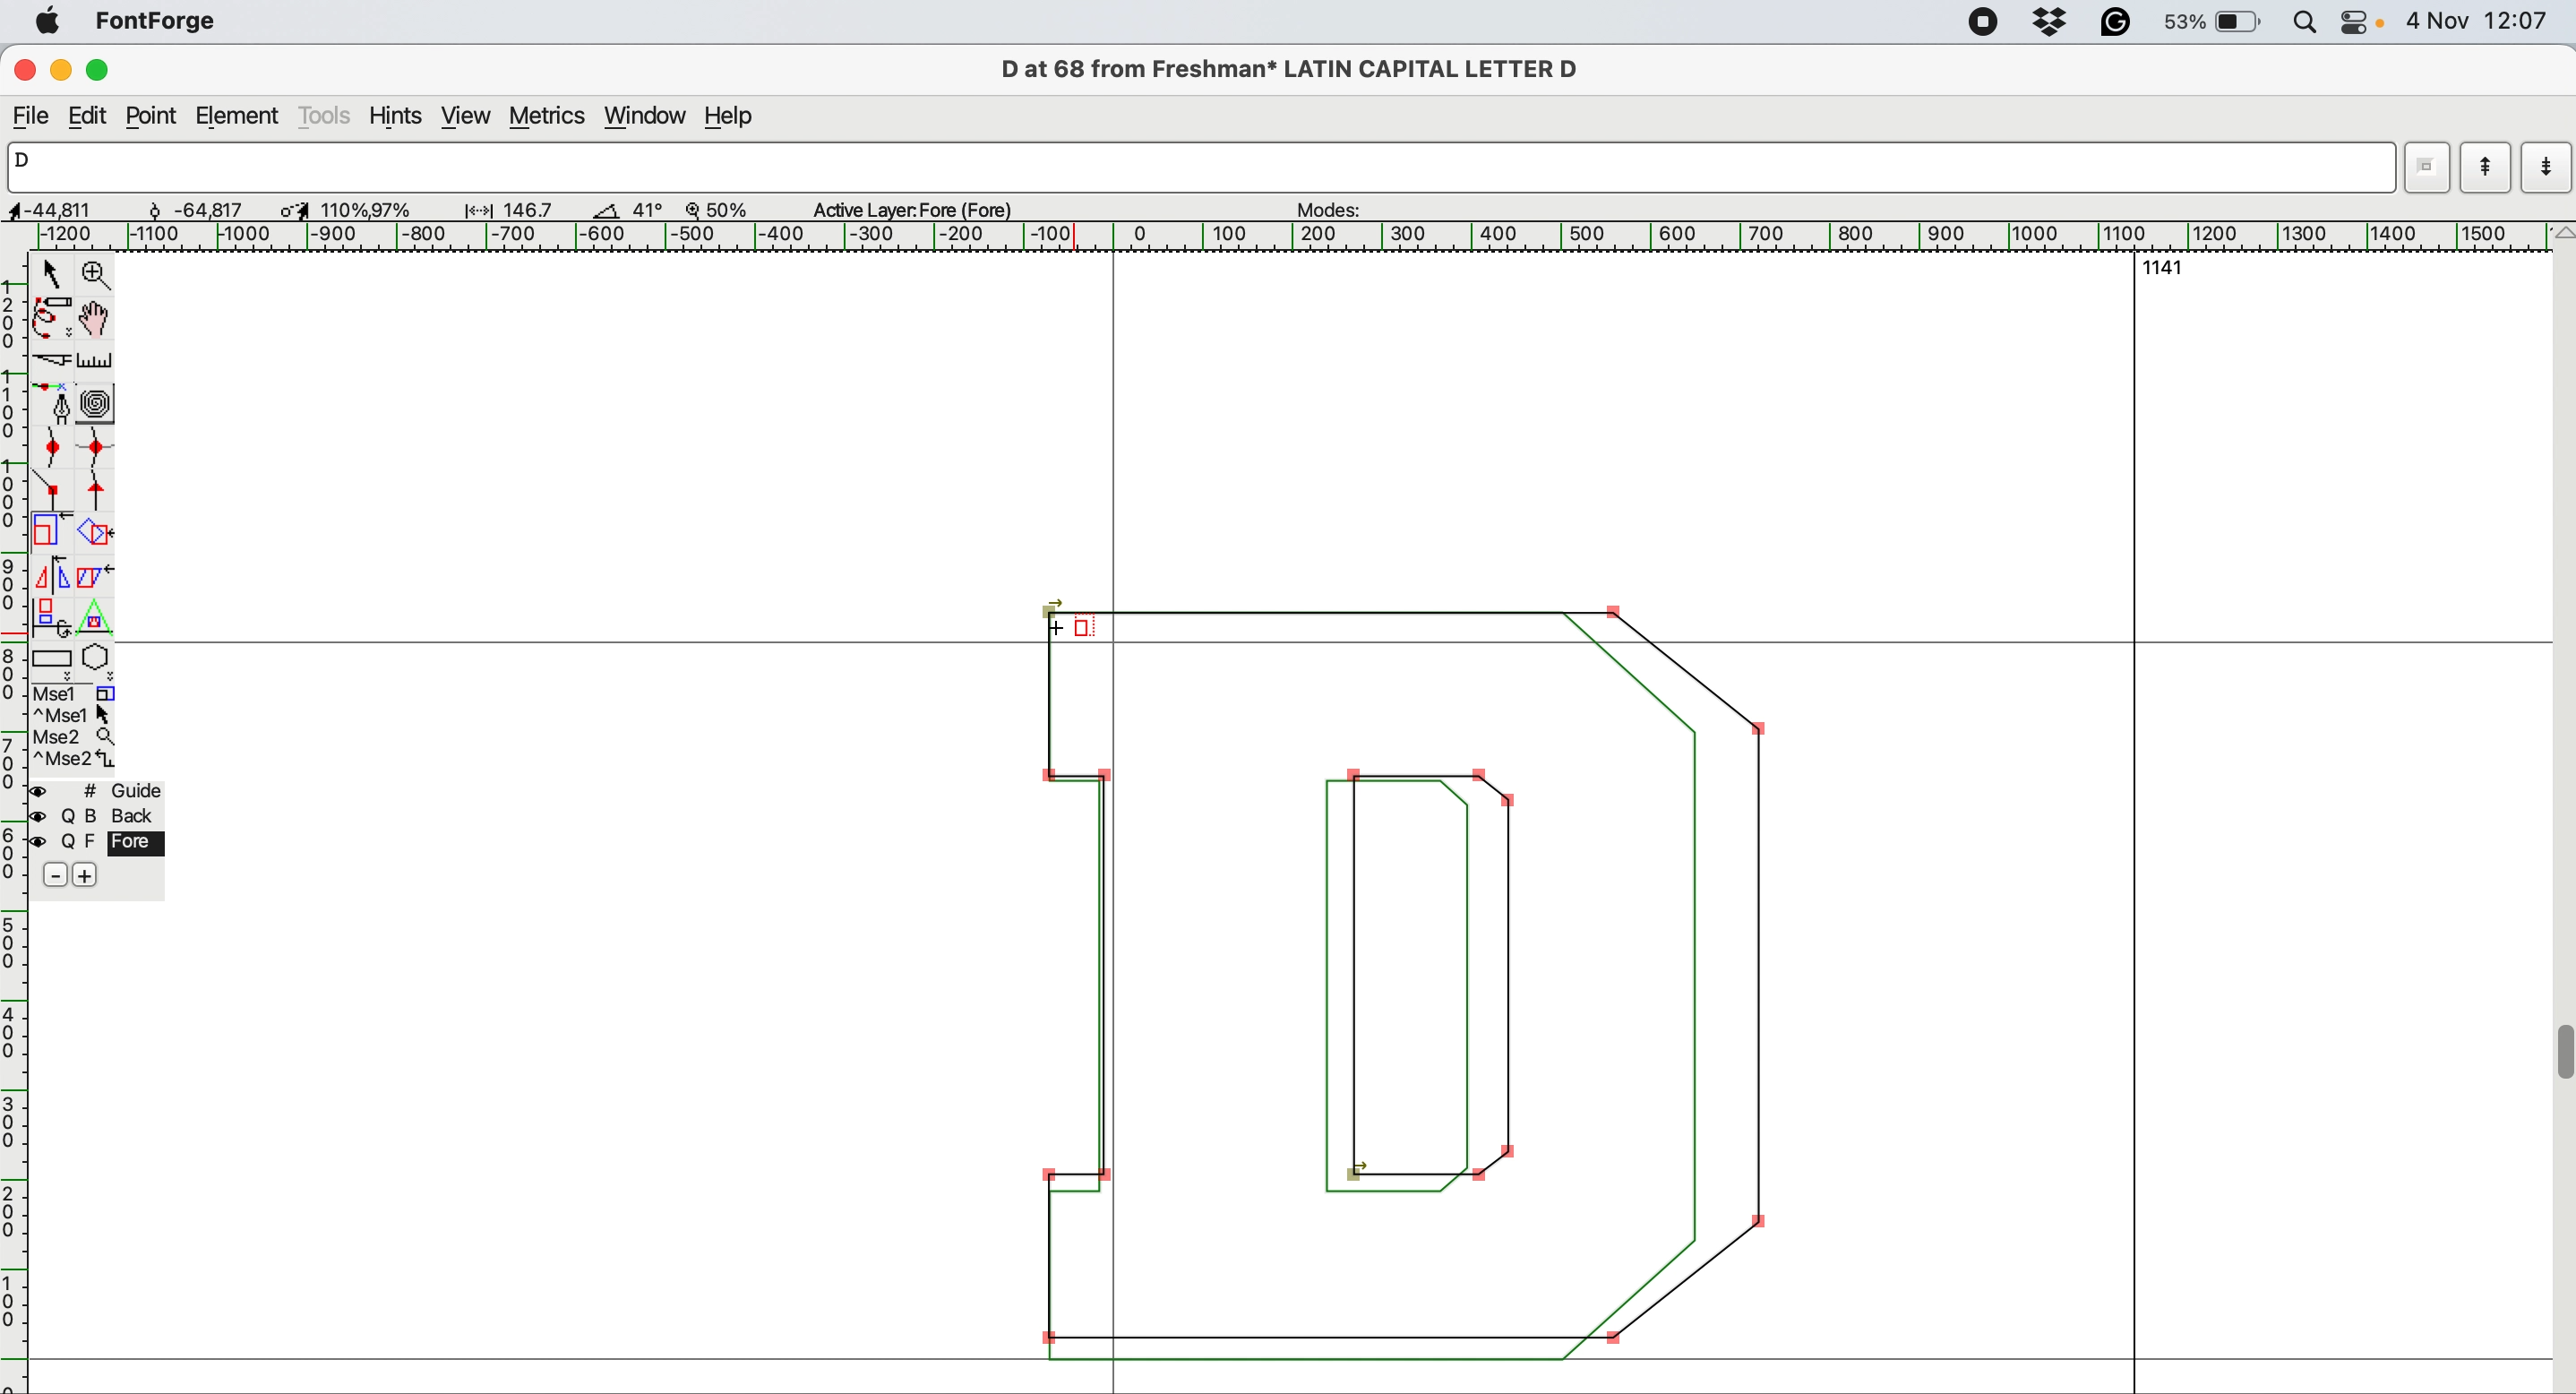 Image resolution: width=2576 pixels, height=1394 pixels. What do you see at coordinates (648, 118) in the screenshot?
I see `window` at bounding box center [648, 118].